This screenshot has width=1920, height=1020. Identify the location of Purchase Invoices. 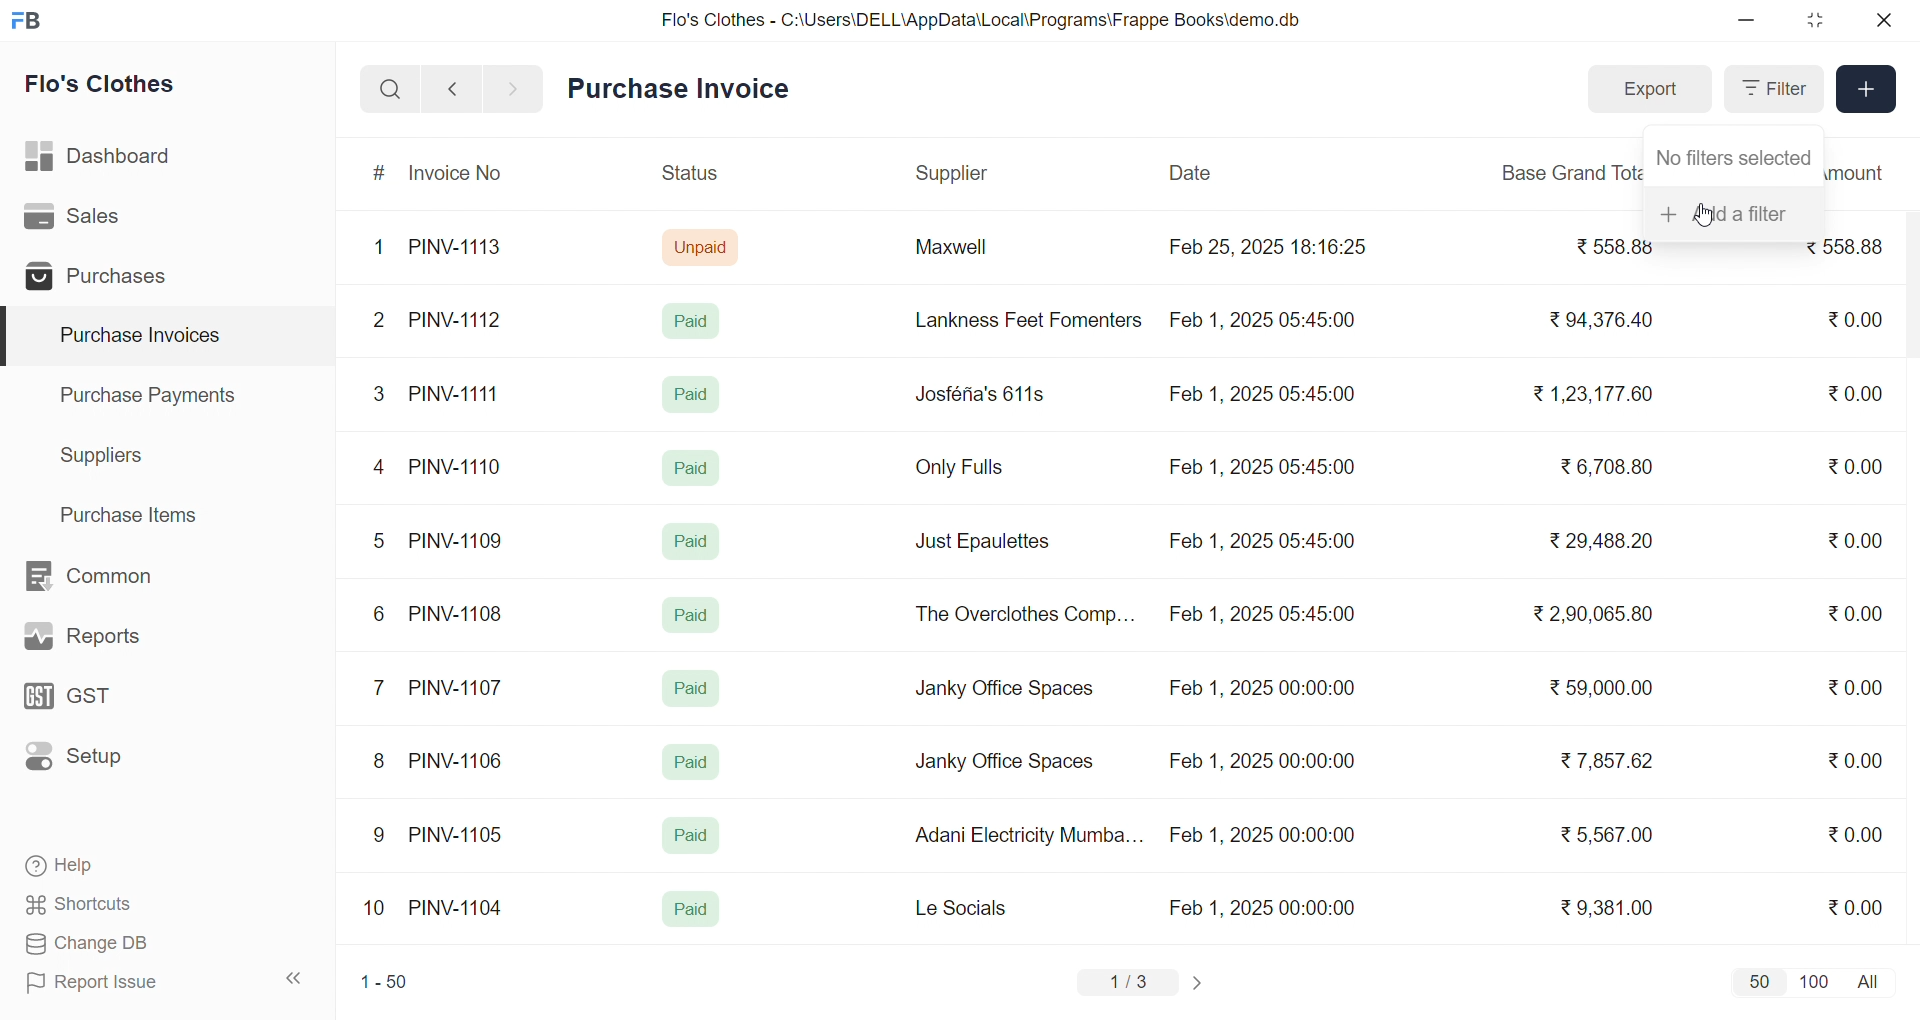
(137, 336).